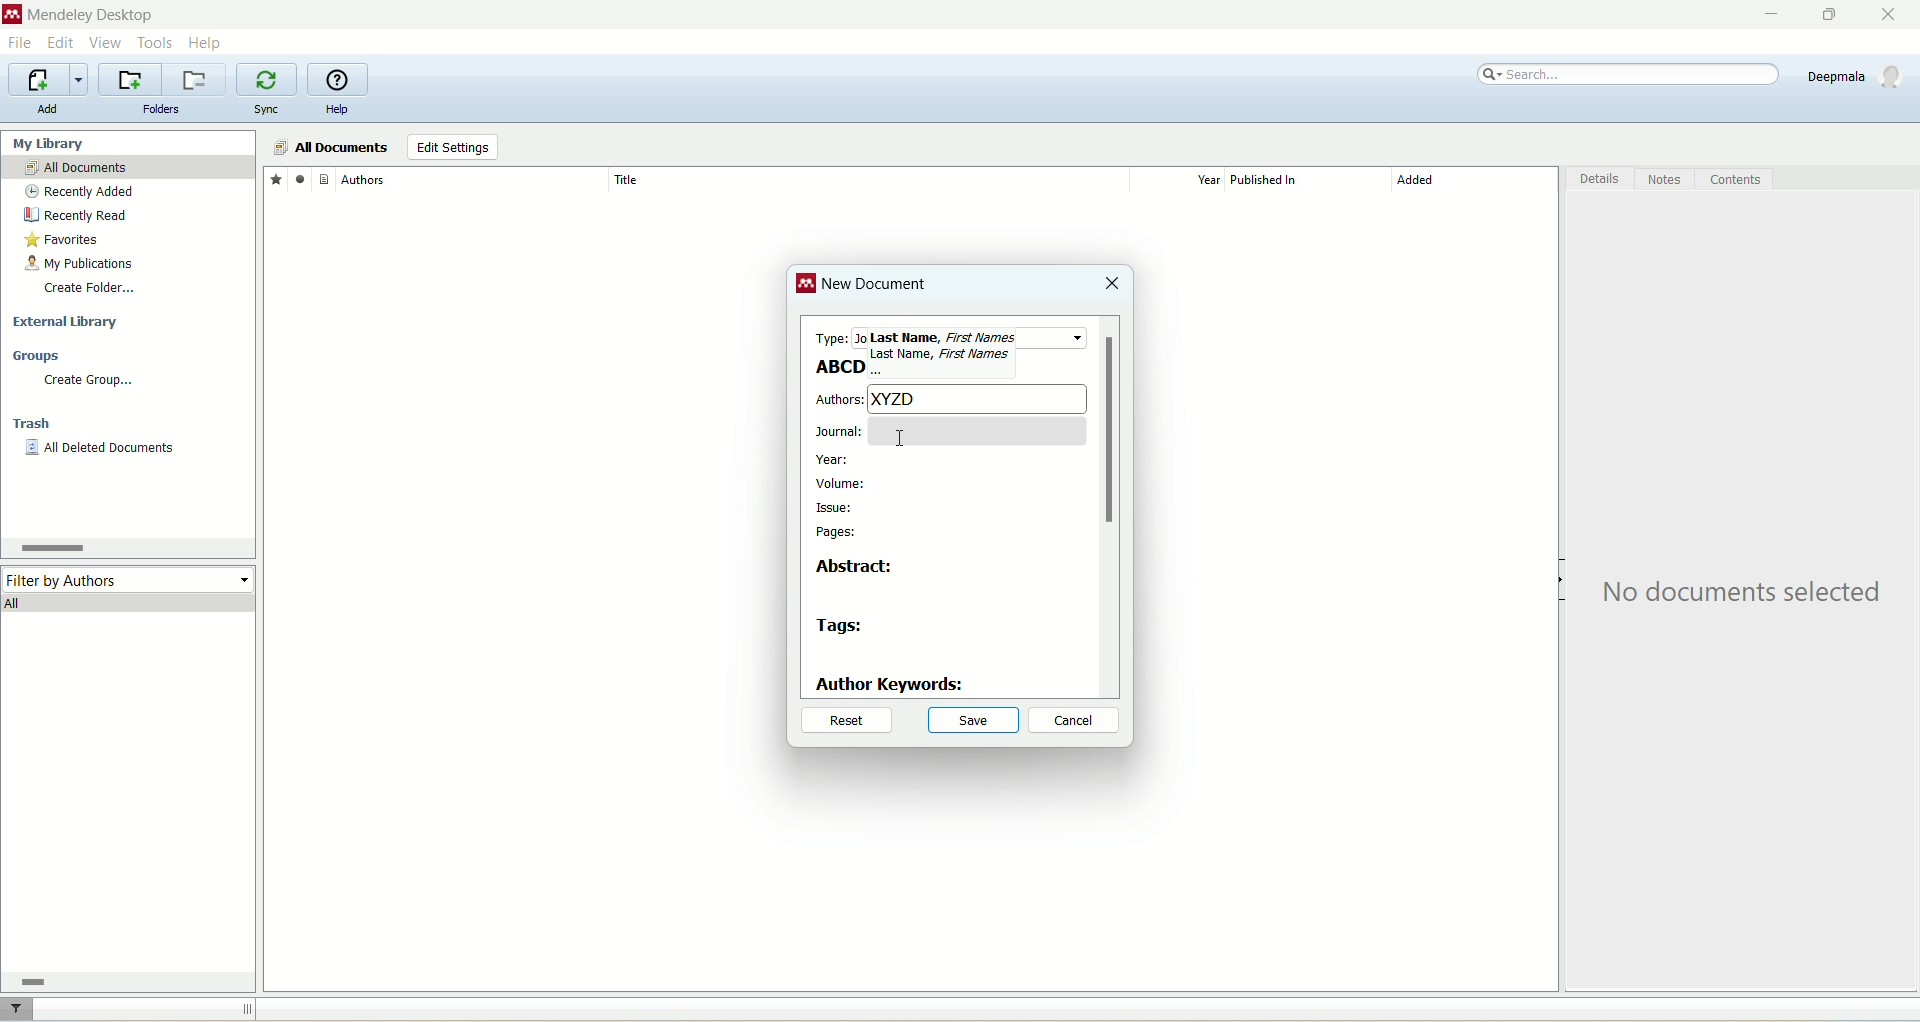 The image size is (1920, 1022). I want to click on filter by author, so click(130, 578).